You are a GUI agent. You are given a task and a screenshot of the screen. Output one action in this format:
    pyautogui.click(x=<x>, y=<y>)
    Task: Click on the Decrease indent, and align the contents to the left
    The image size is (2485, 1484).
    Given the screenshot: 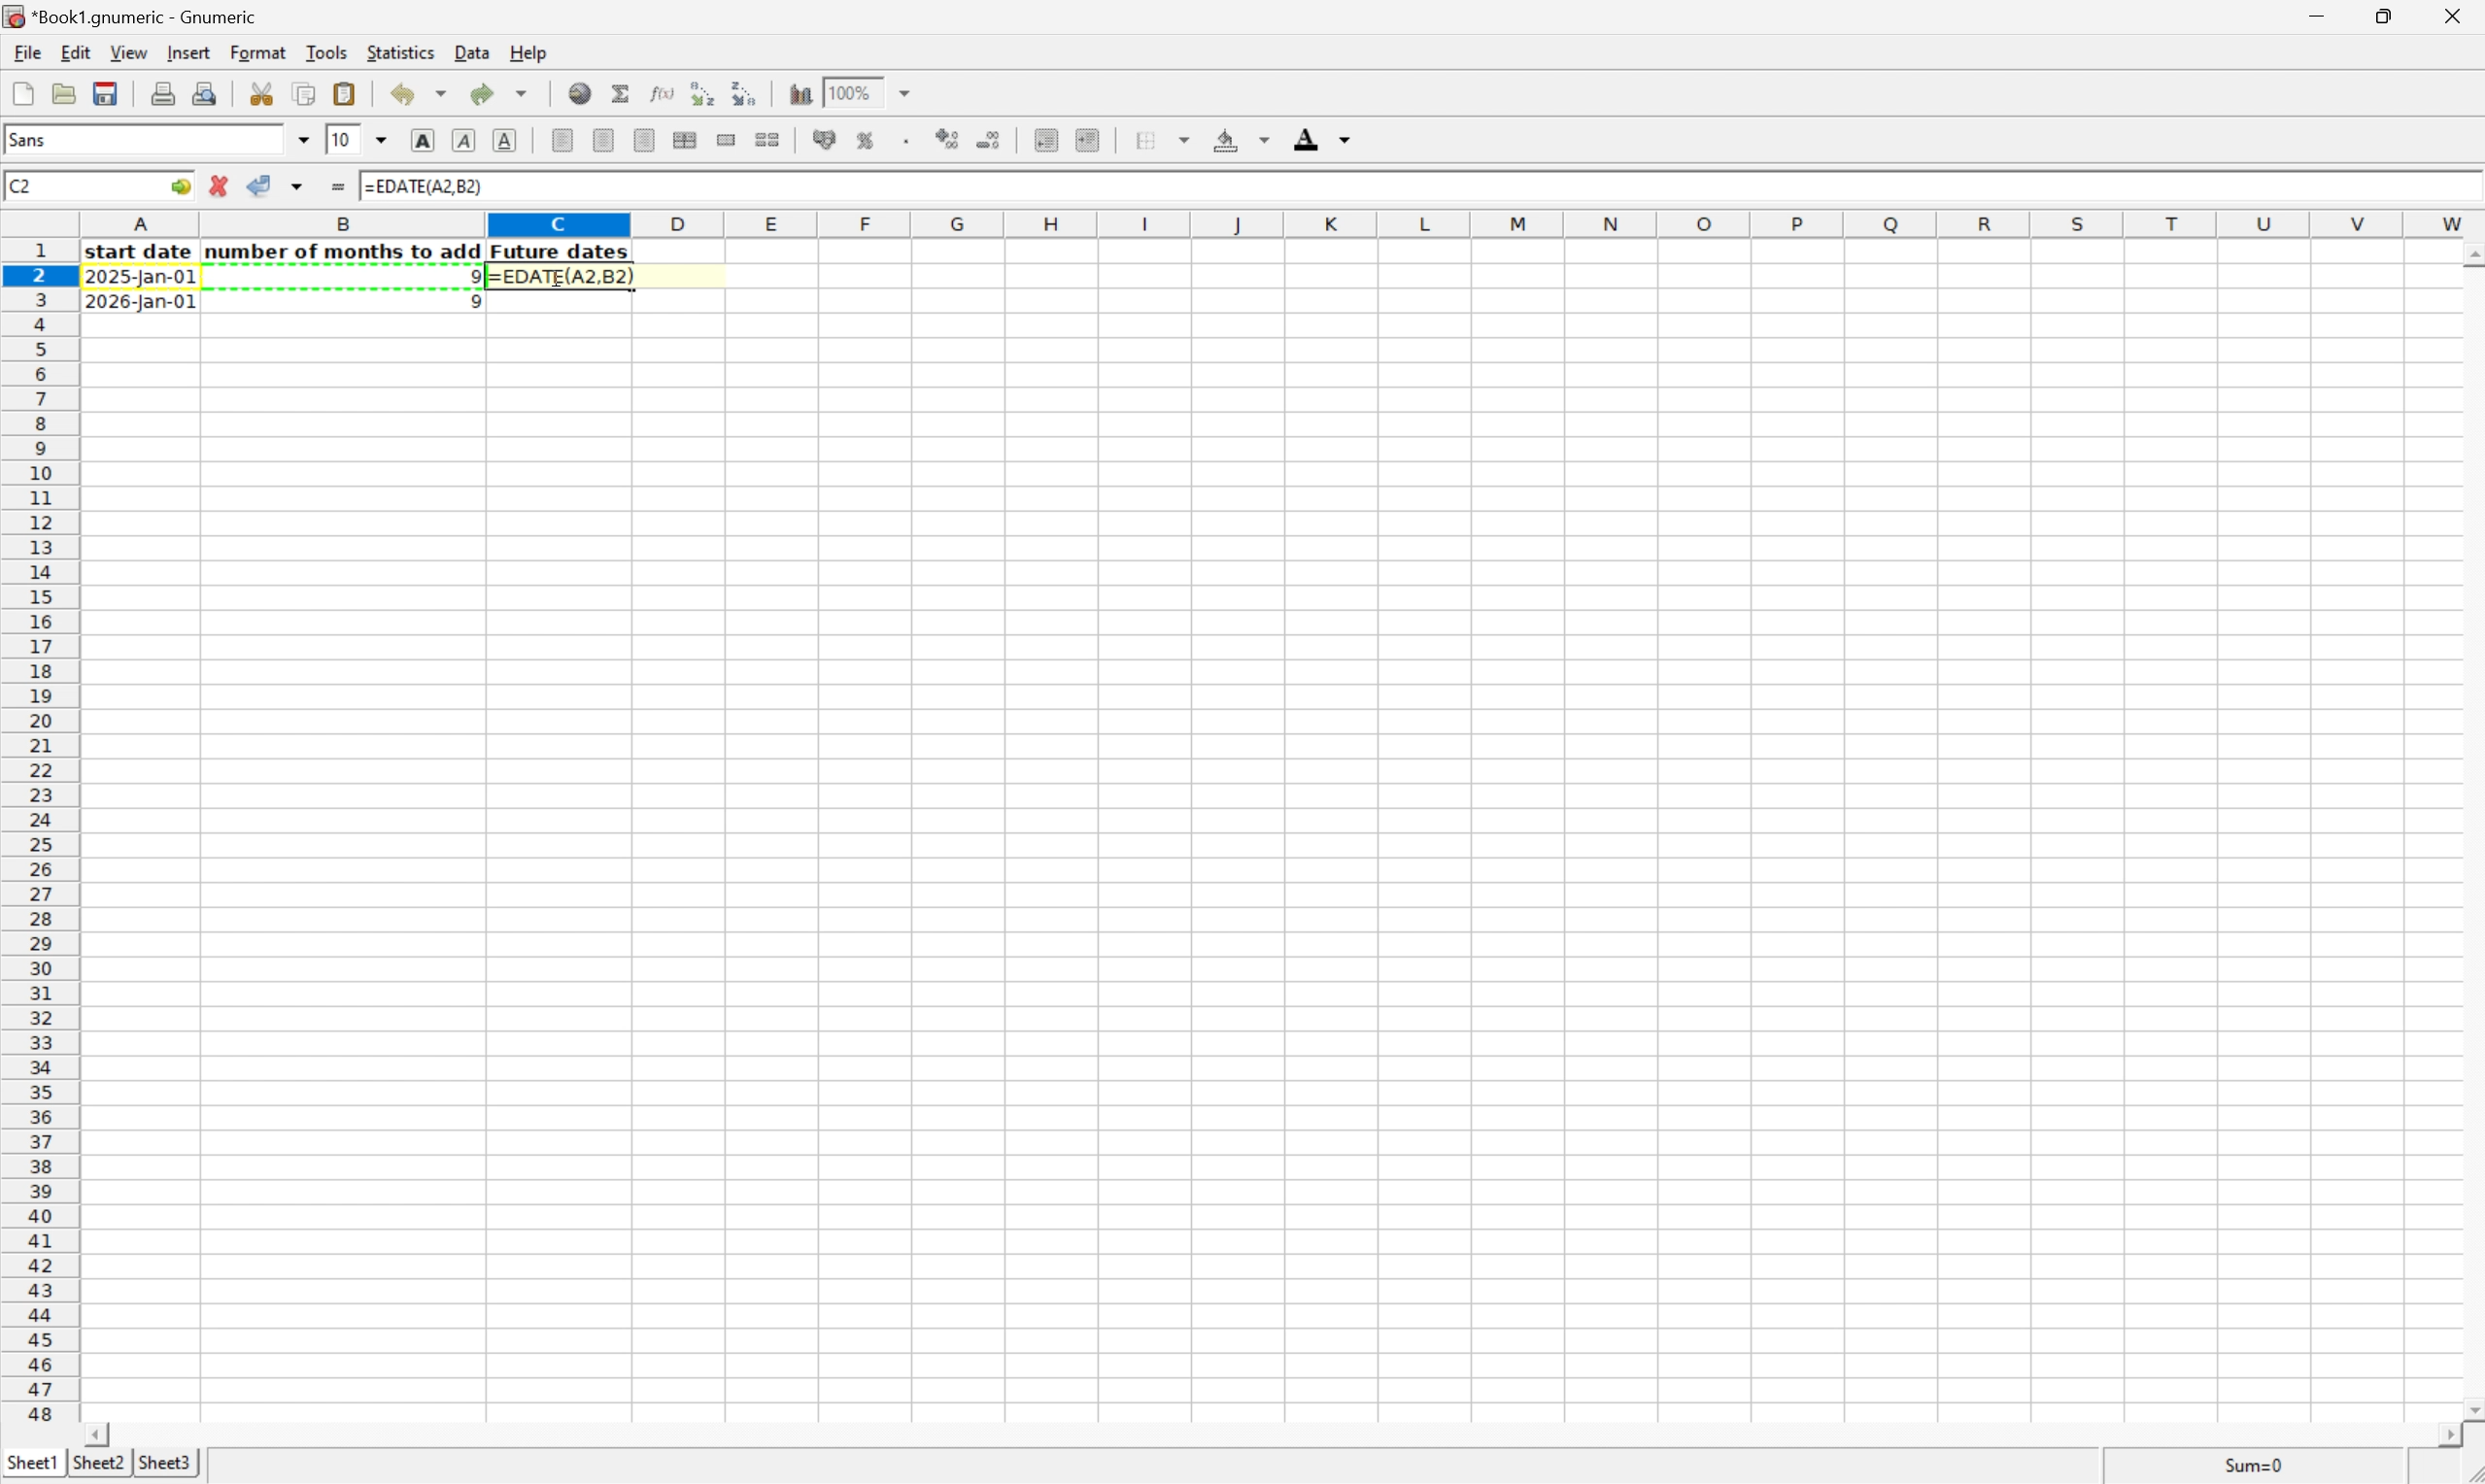 What is the action you would take?
    pyautogui.click(x=1042, y=139)
    